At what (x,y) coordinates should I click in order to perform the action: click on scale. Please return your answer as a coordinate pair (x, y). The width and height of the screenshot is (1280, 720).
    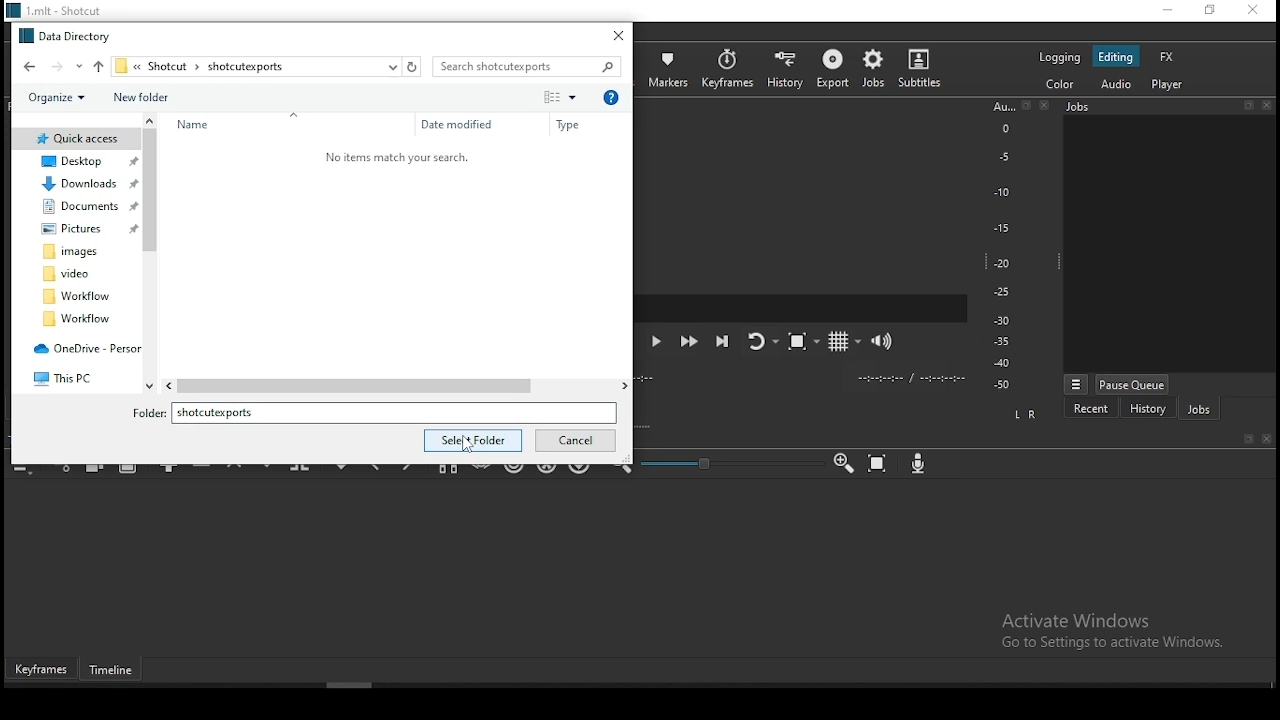
    Looking at the image, I should click on (1002, 247).